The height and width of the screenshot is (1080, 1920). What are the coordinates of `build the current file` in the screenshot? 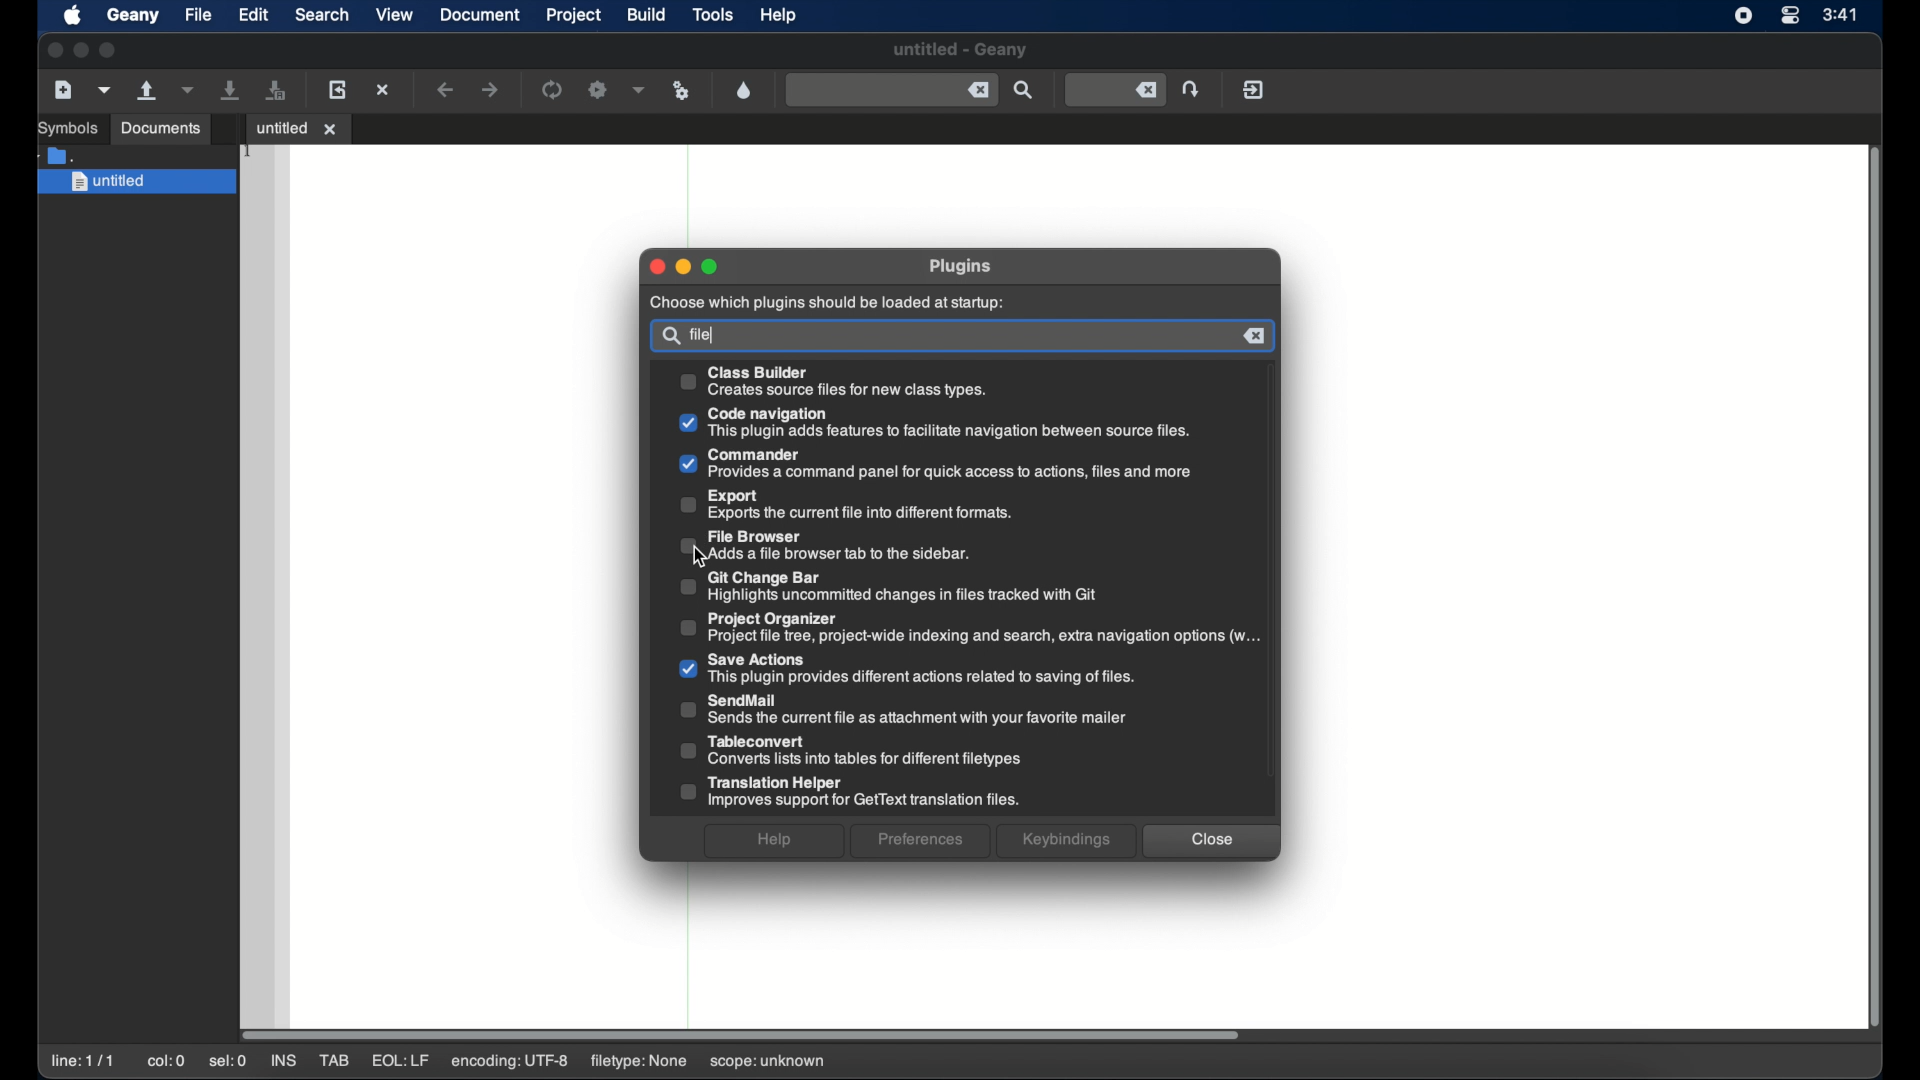 It's located at (598, 91).